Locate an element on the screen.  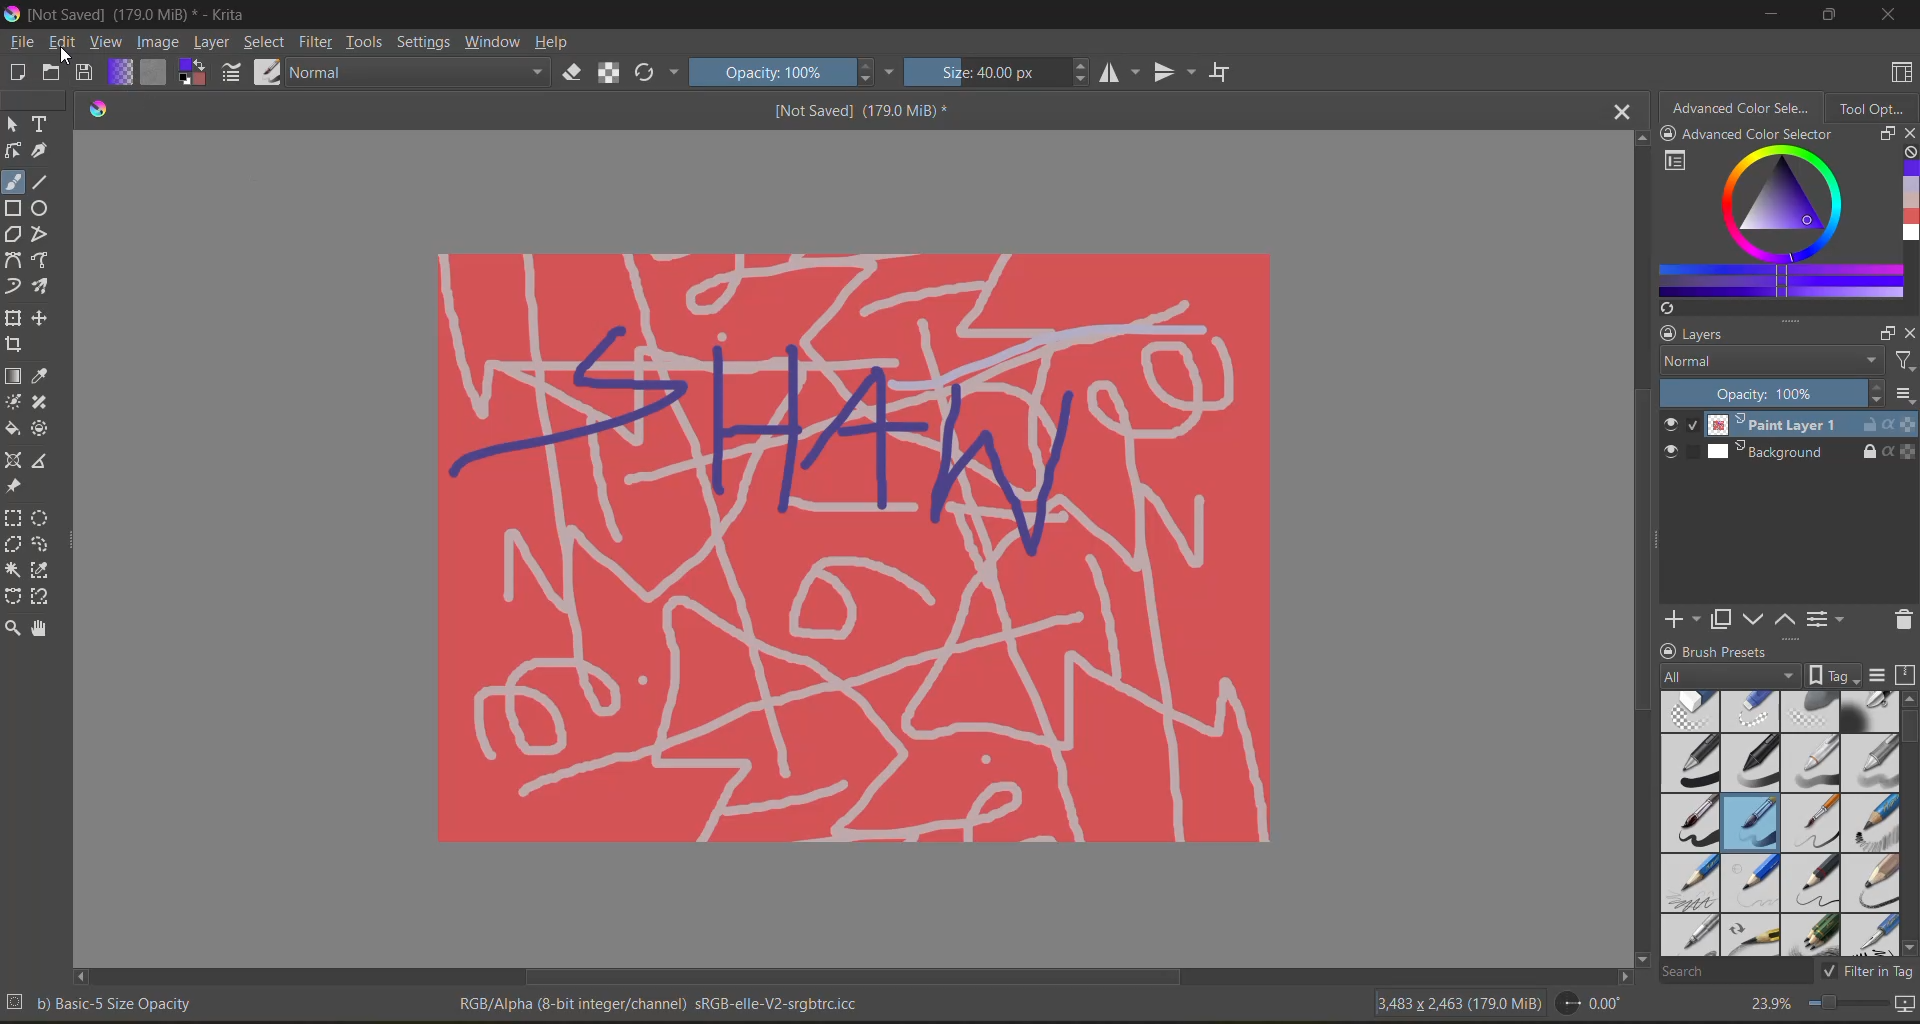
similar selection tool is located at coordinates (43, 570).